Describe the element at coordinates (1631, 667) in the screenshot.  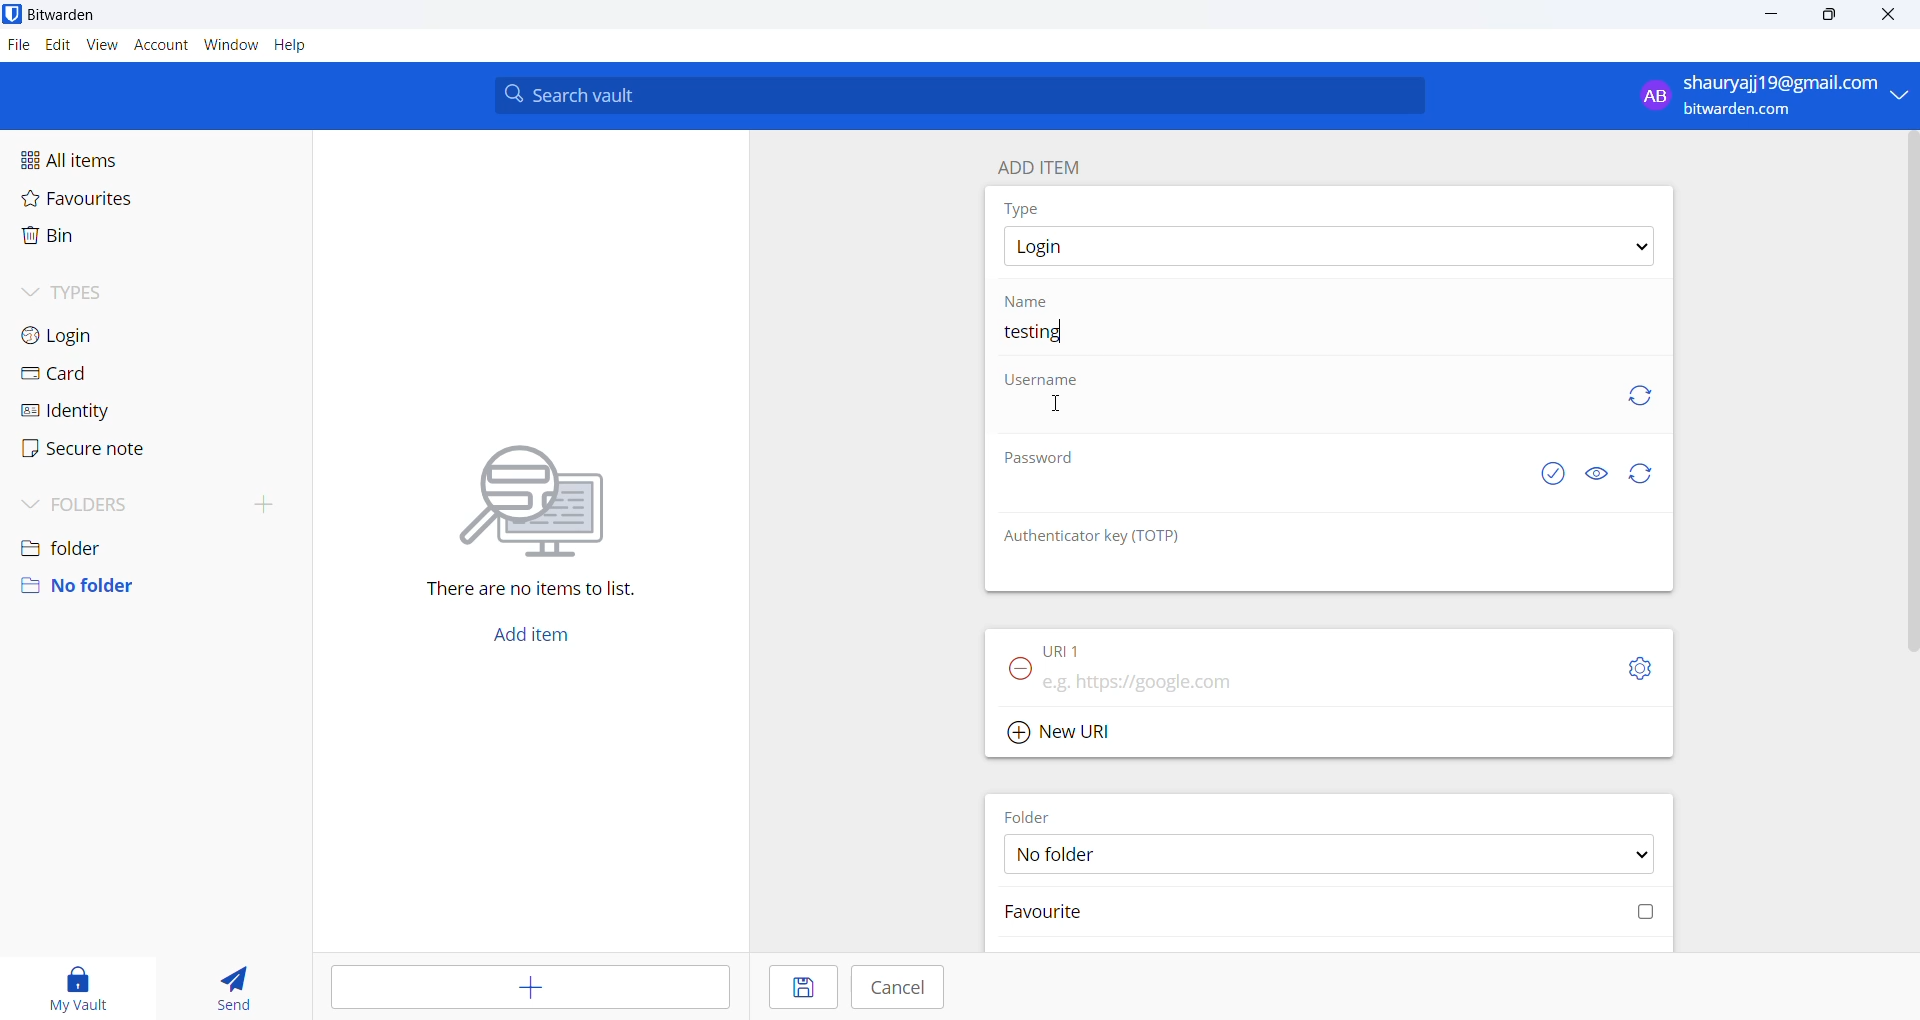
I see `URL setting` at that location.